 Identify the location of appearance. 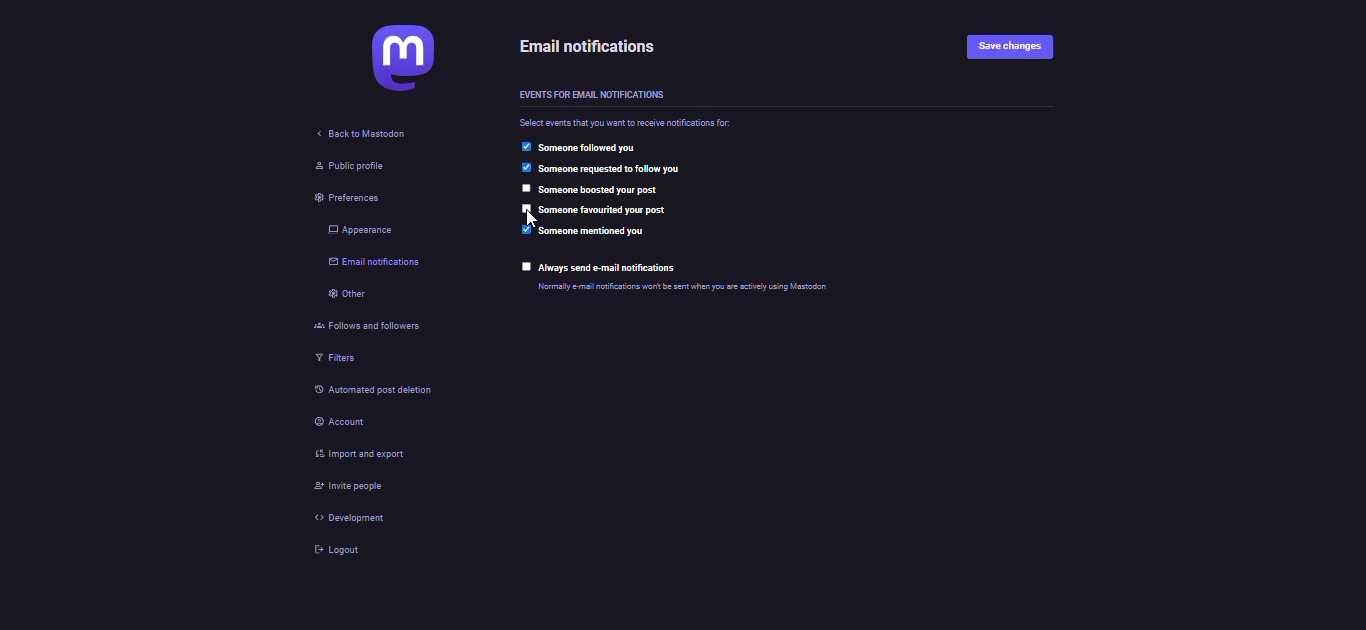
(352, 230).